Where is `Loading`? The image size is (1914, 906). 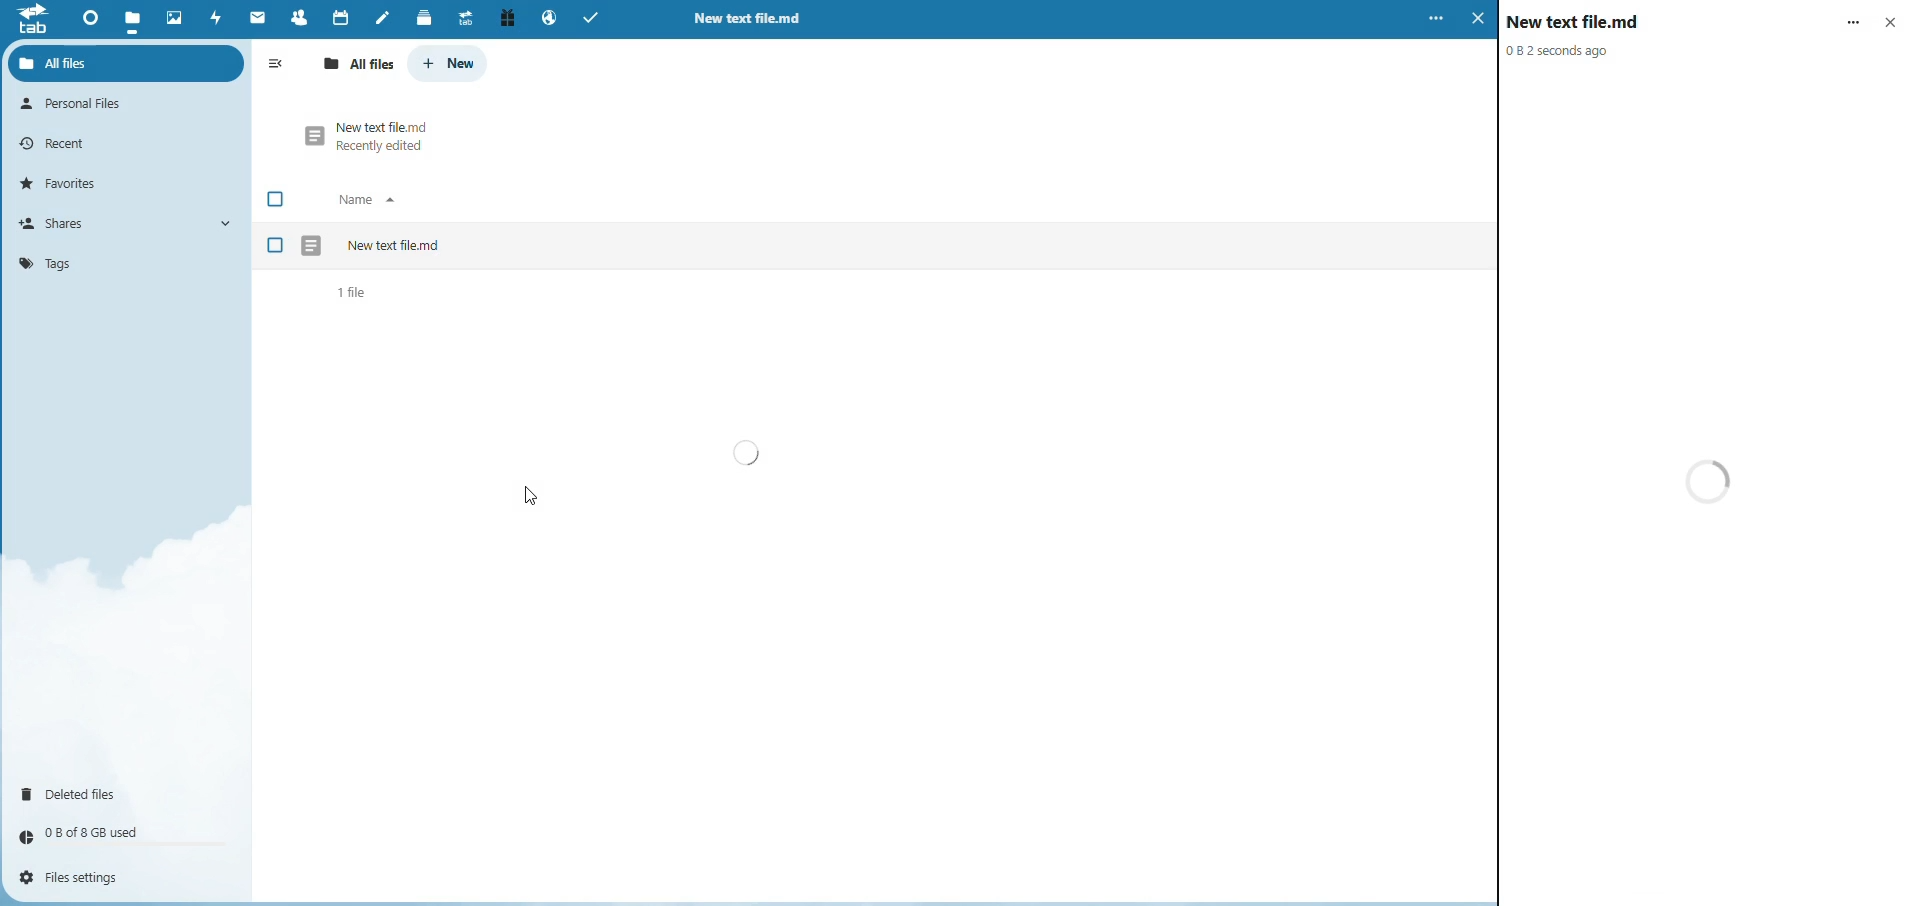 Loading is located at coordinates (749, 453).